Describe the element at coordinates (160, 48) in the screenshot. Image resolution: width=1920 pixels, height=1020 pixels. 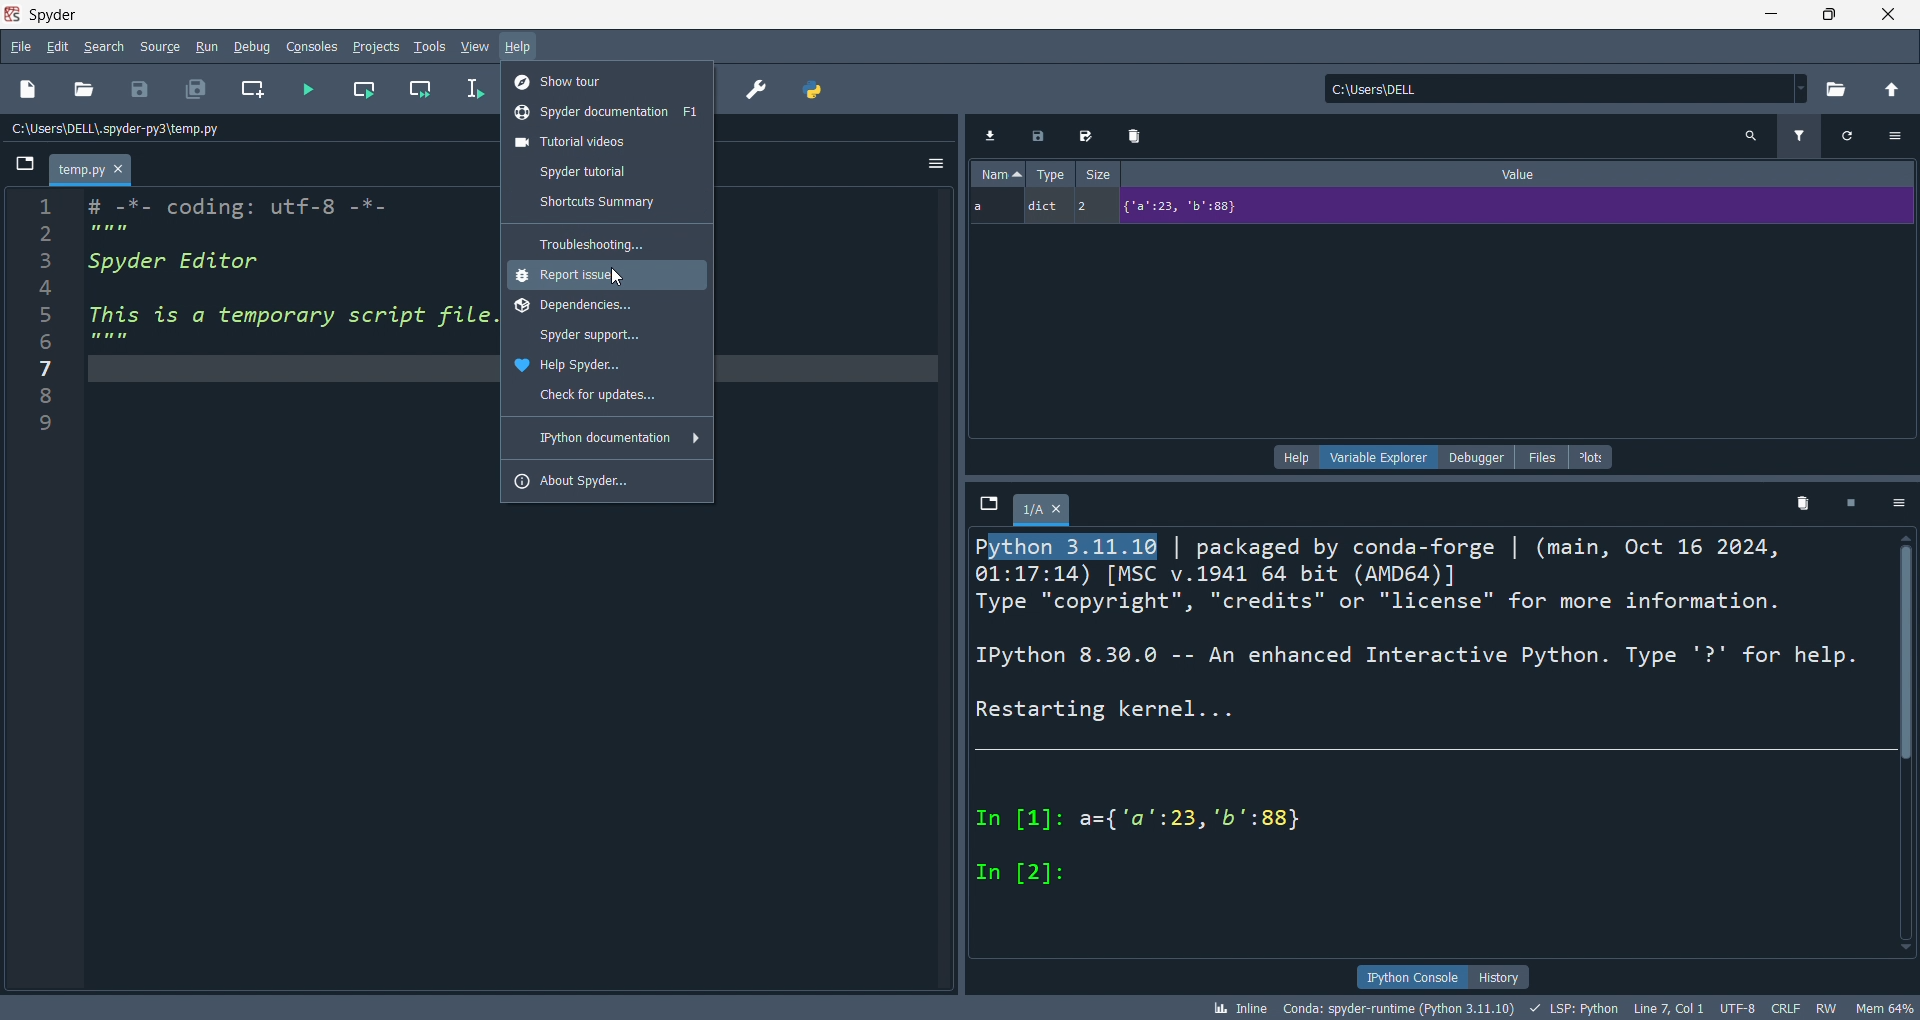
I see `source` at that location.